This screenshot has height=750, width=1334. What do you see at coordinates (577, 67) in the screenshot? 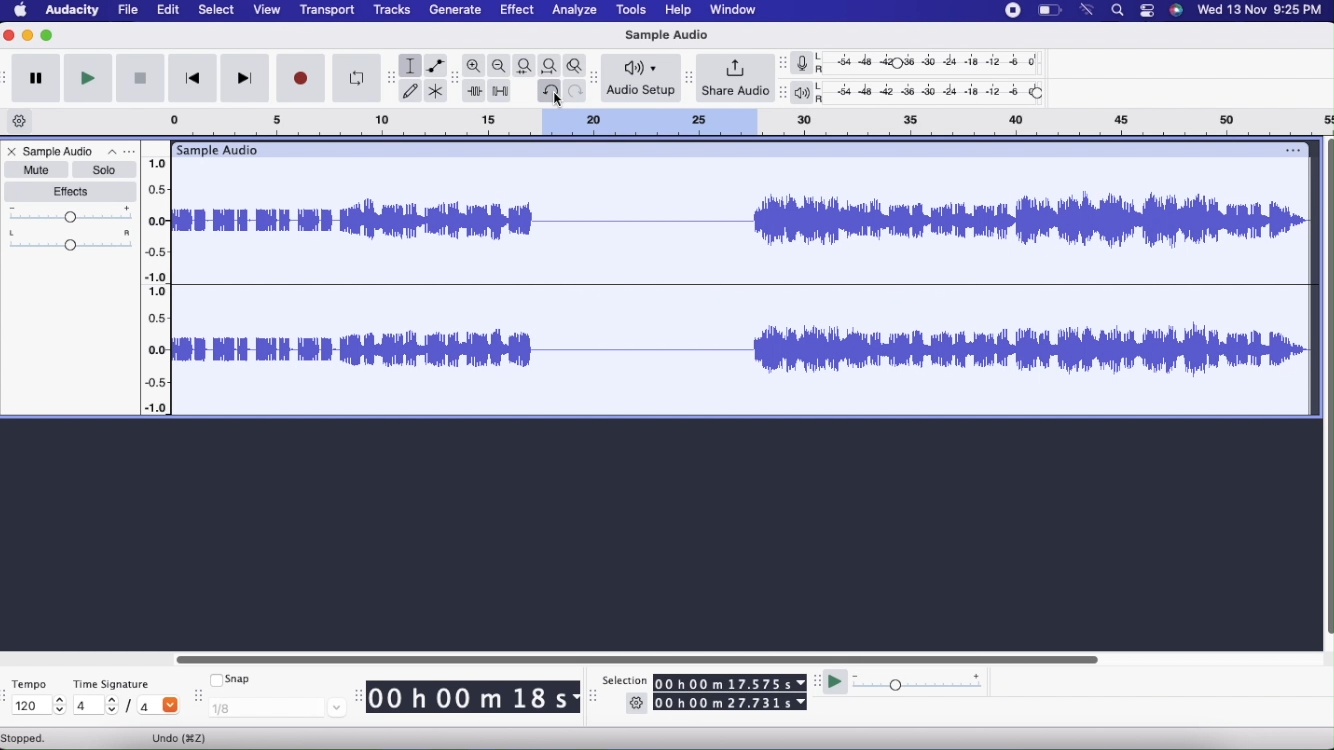
I see `Zoom toggle` at bounding box center [577, 67].